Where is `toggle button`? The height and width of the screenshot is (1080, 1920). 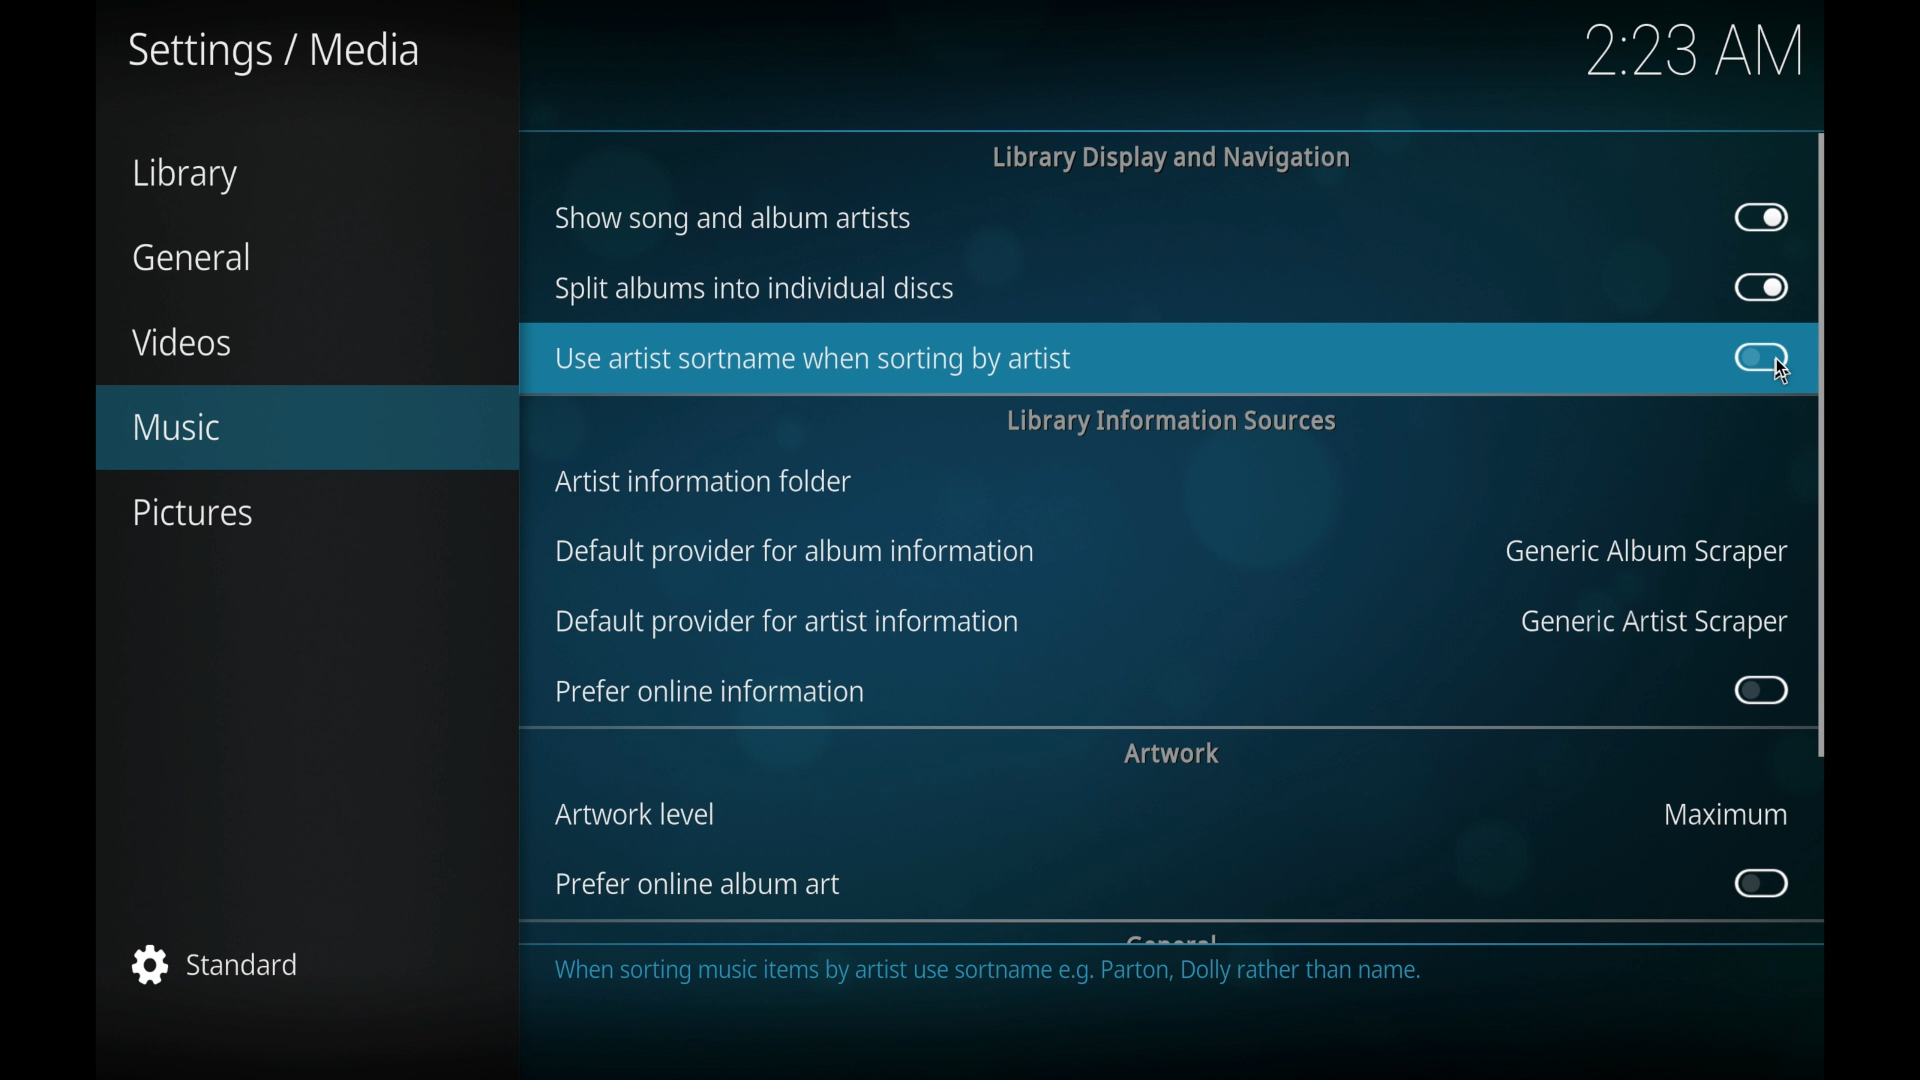
toggle button is located at coordinates (1762, 218).